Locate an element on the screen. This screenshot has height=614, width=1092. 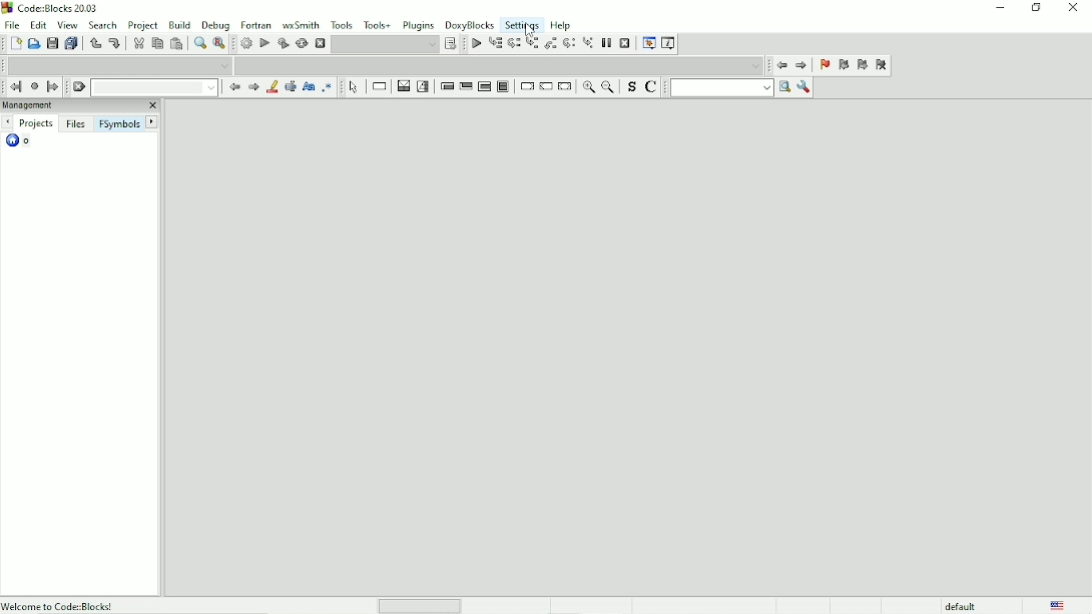
Last jump is located at coordinates (34, 87).